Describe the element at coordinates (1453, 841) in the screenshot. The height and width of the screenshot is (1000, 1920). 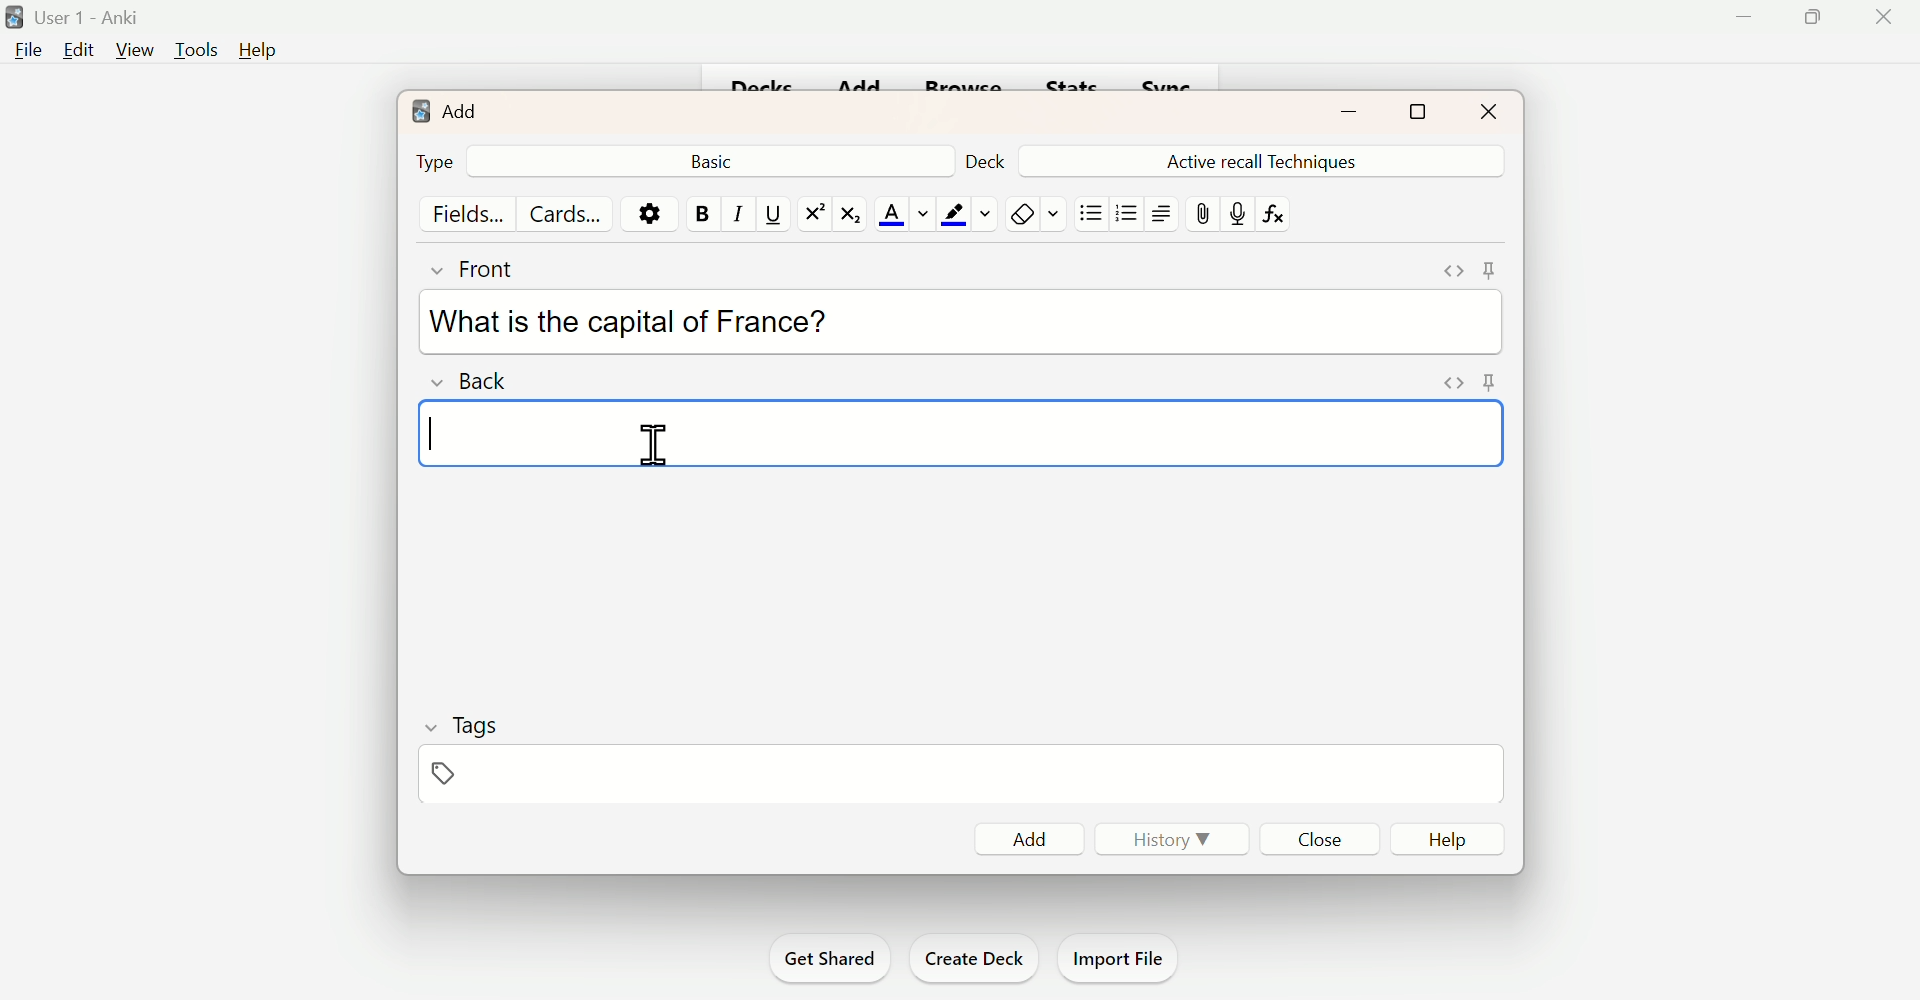
I see `Help` at that location.